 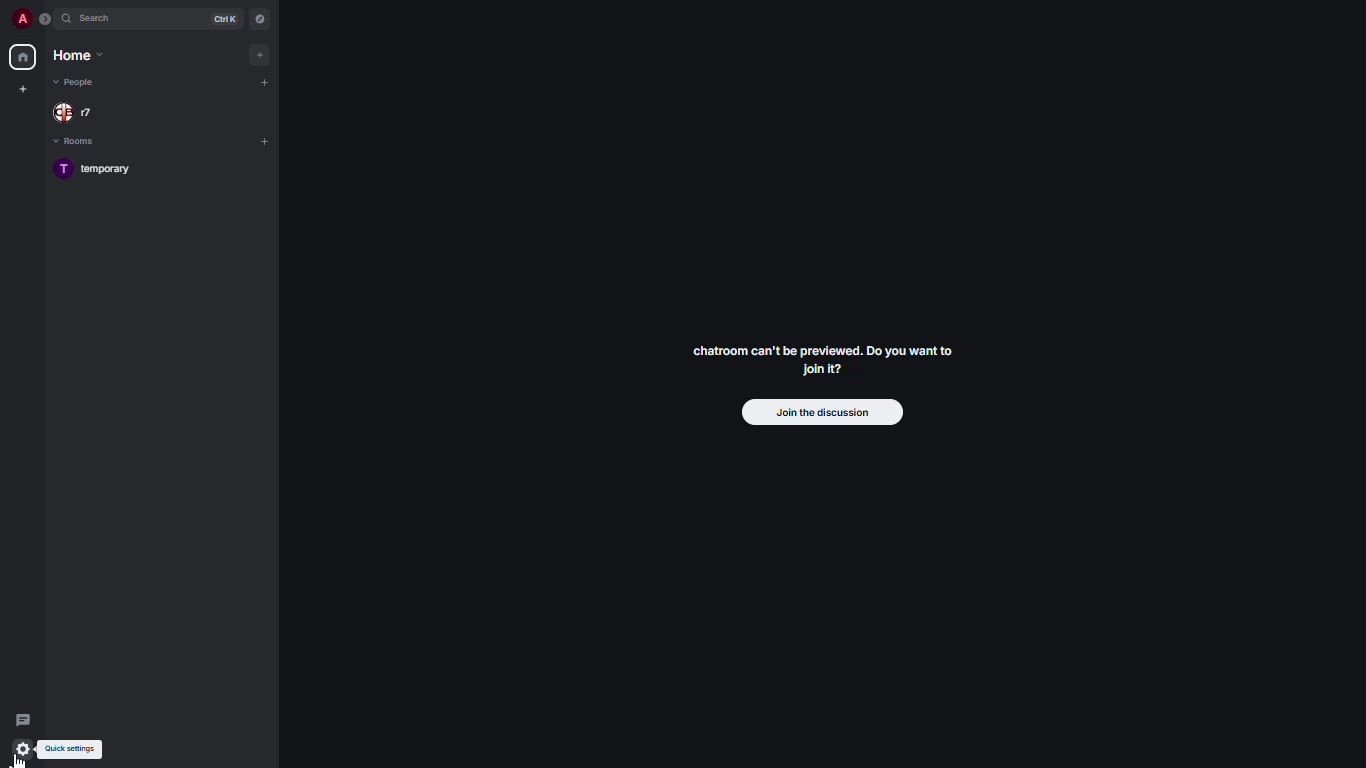 What do you see at coordinates (75, 749) in the screenshot?
I see `quick settings` at bounding box center [75, 749].